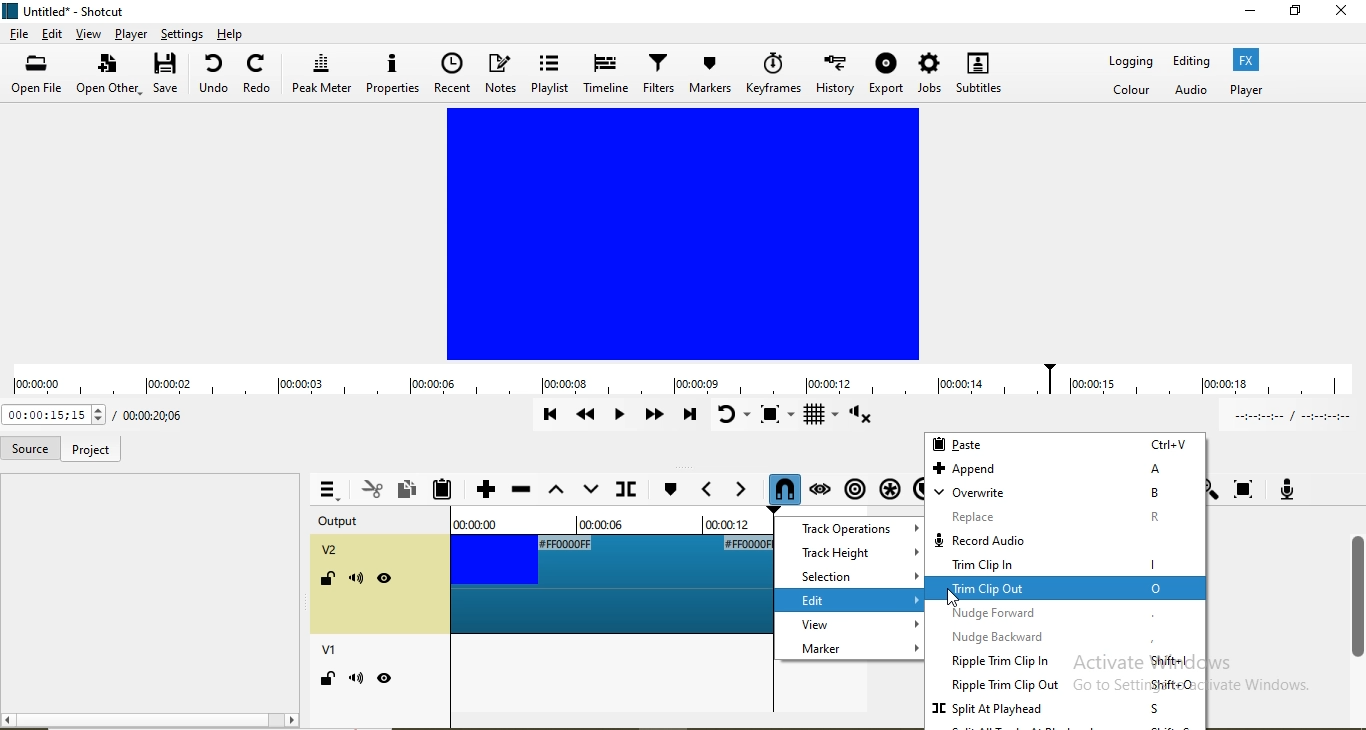 The height and width of the screenshot is (730, 1366). What do you see at coordinates (823, 418) in the screenshot?
I see `Toggle grid display ` at bounding box center [823, 418].